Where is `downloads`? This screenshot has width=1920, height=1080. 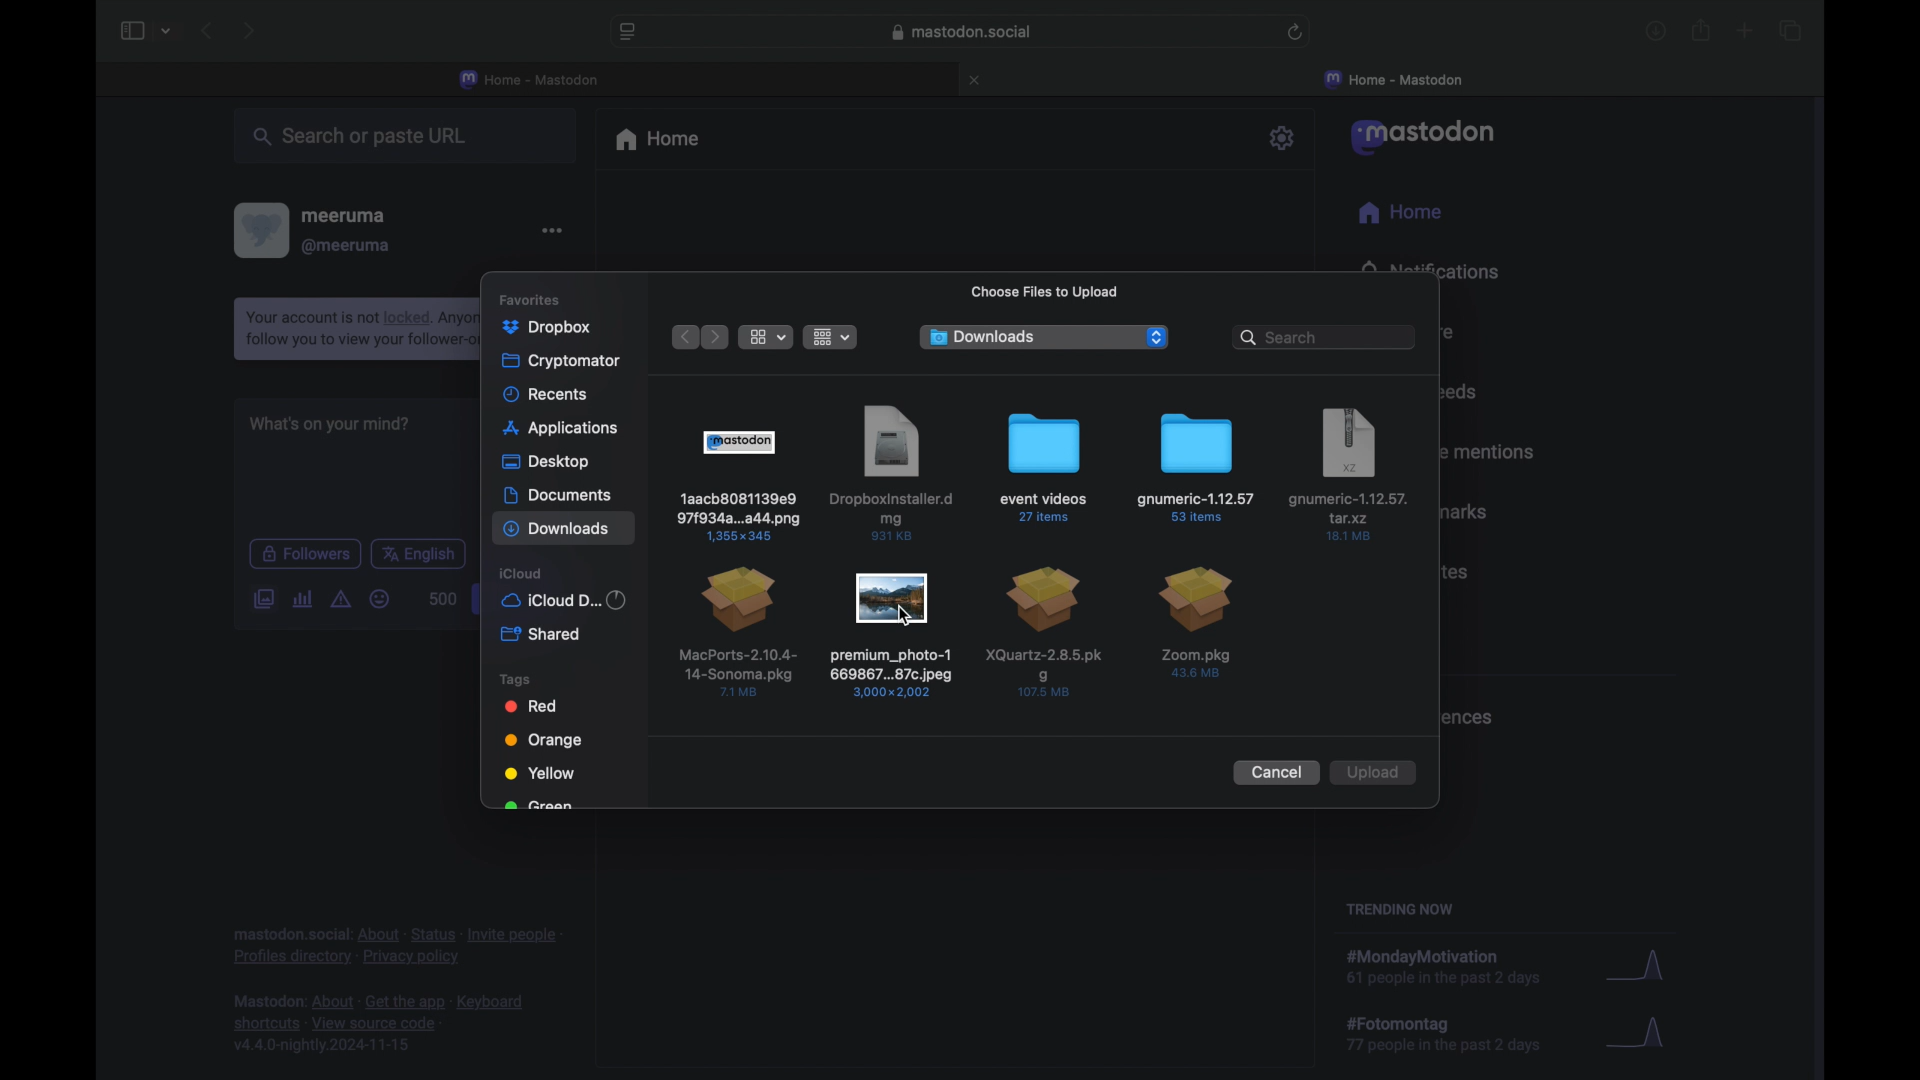
downloads is located at coordinates (1656, 33).